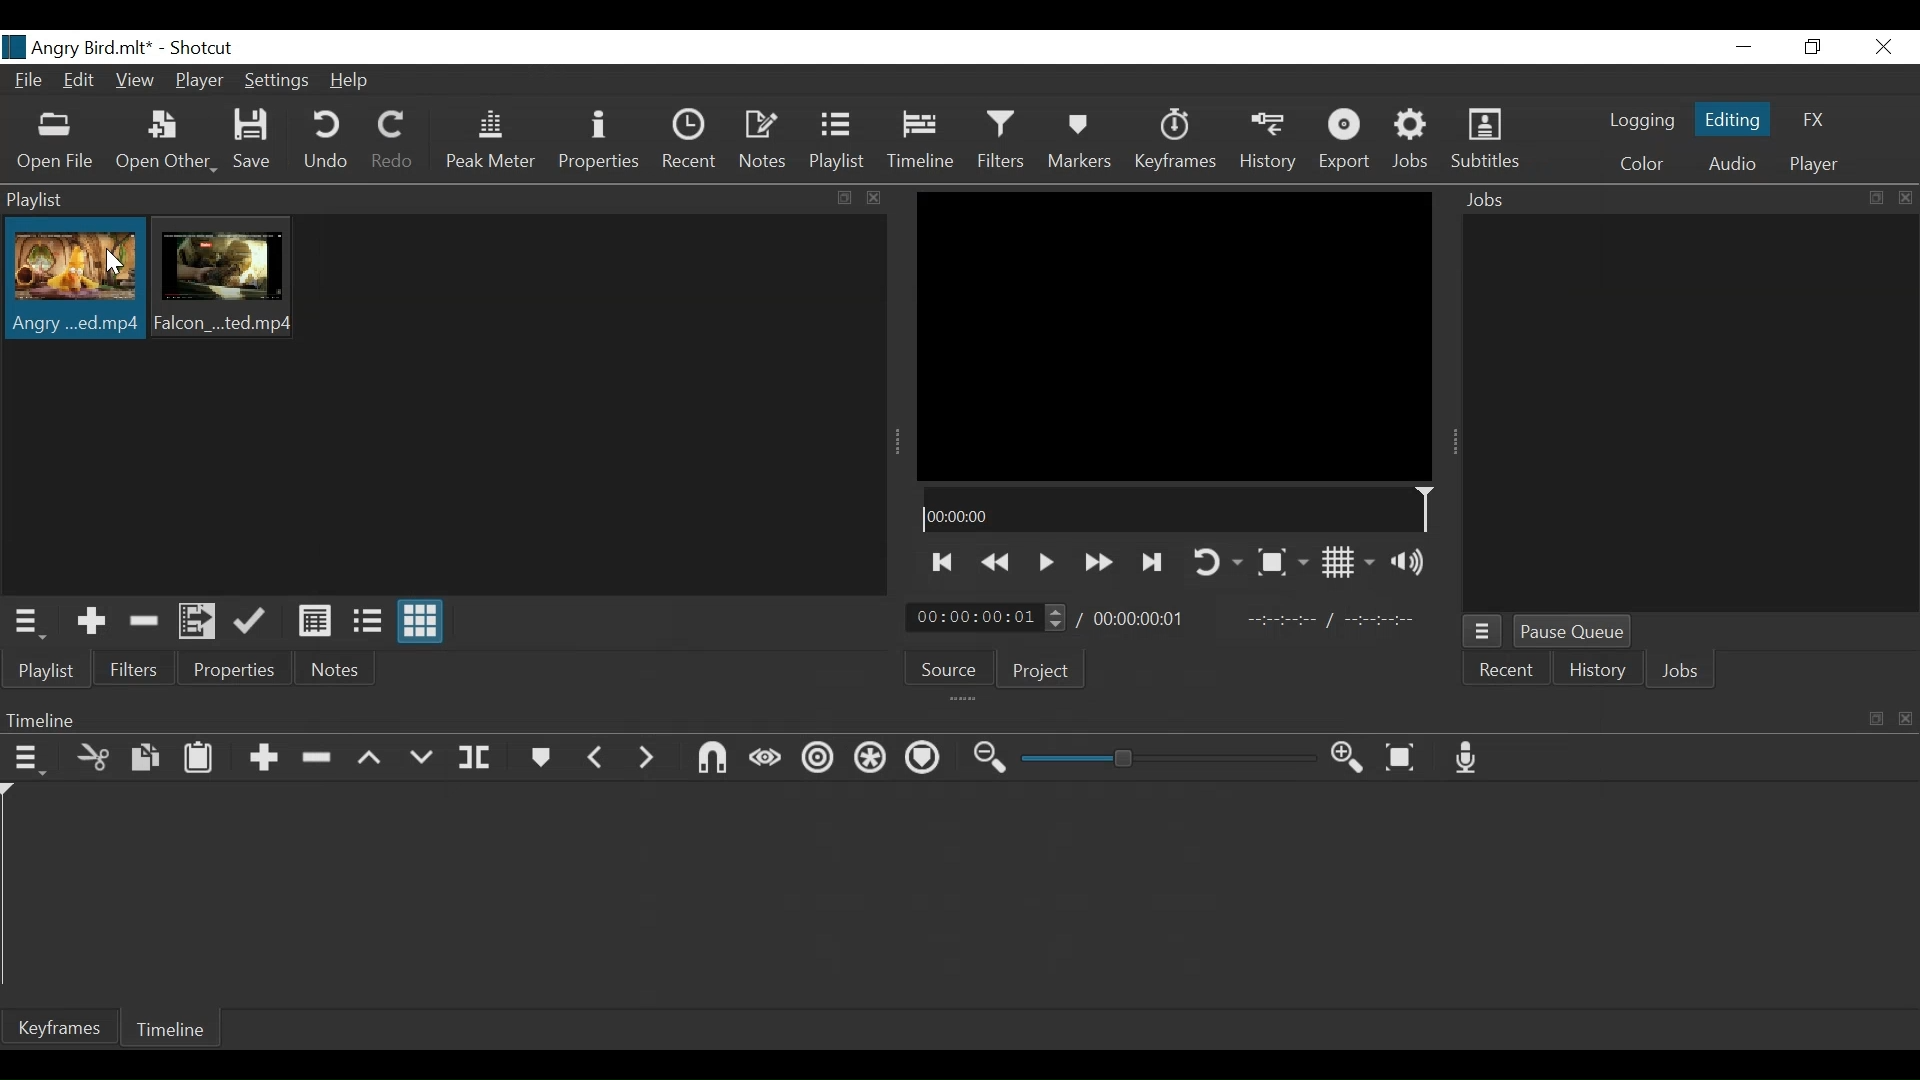 The height and width of the screenshot is (1080, 1920). Describe the element at coordinates (143, 624) in the screenshot. I see `Remove cut` at that location.